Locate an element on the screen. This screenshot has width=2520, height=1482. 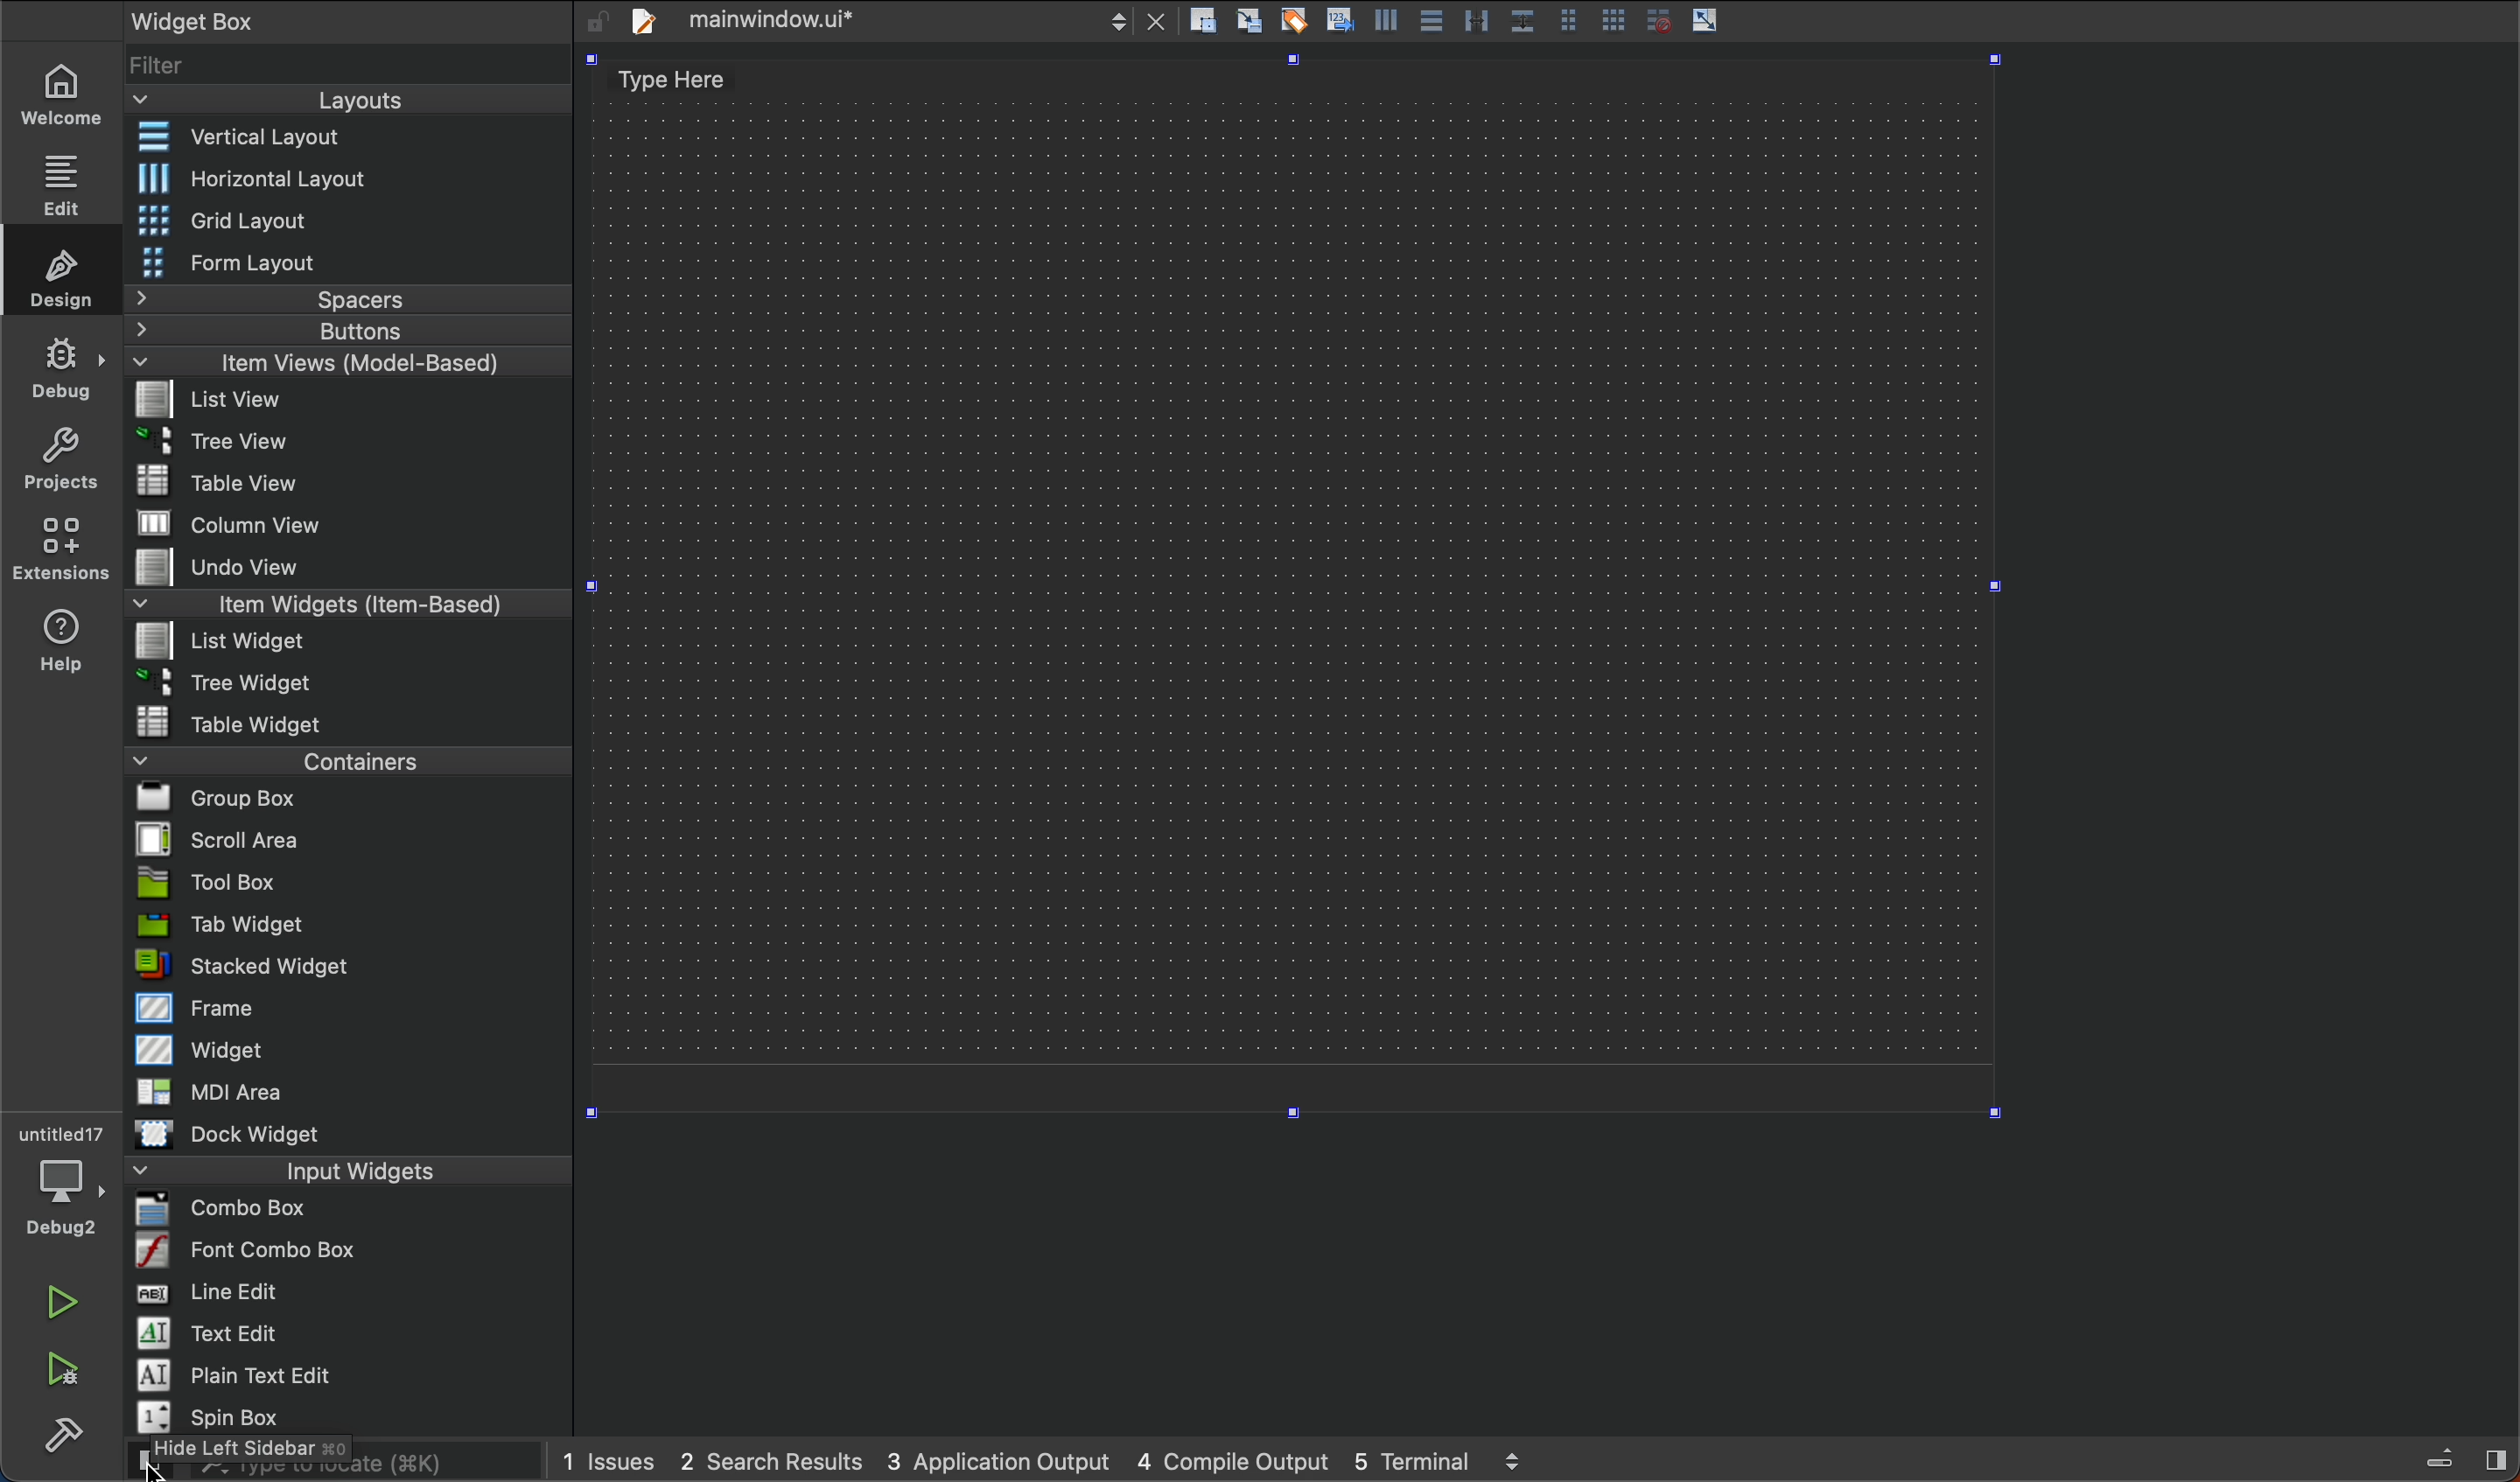
Form Layout is located at coordinates (227, 264).